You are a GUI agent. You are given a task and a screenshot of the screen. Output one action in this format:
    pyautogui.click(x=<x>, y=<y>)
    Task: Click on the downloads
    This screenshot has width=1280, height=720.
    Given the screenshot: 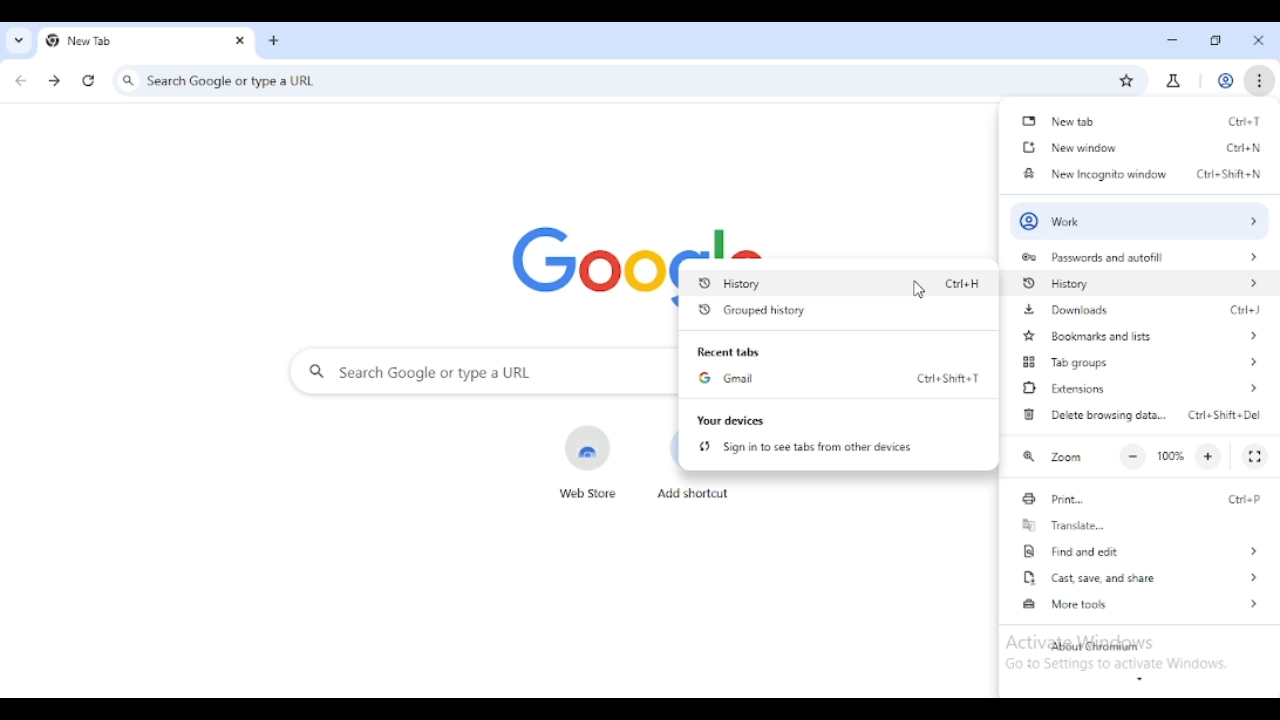 What is the action you would take?
    pyautogui.click(x=1065, y=309)
    